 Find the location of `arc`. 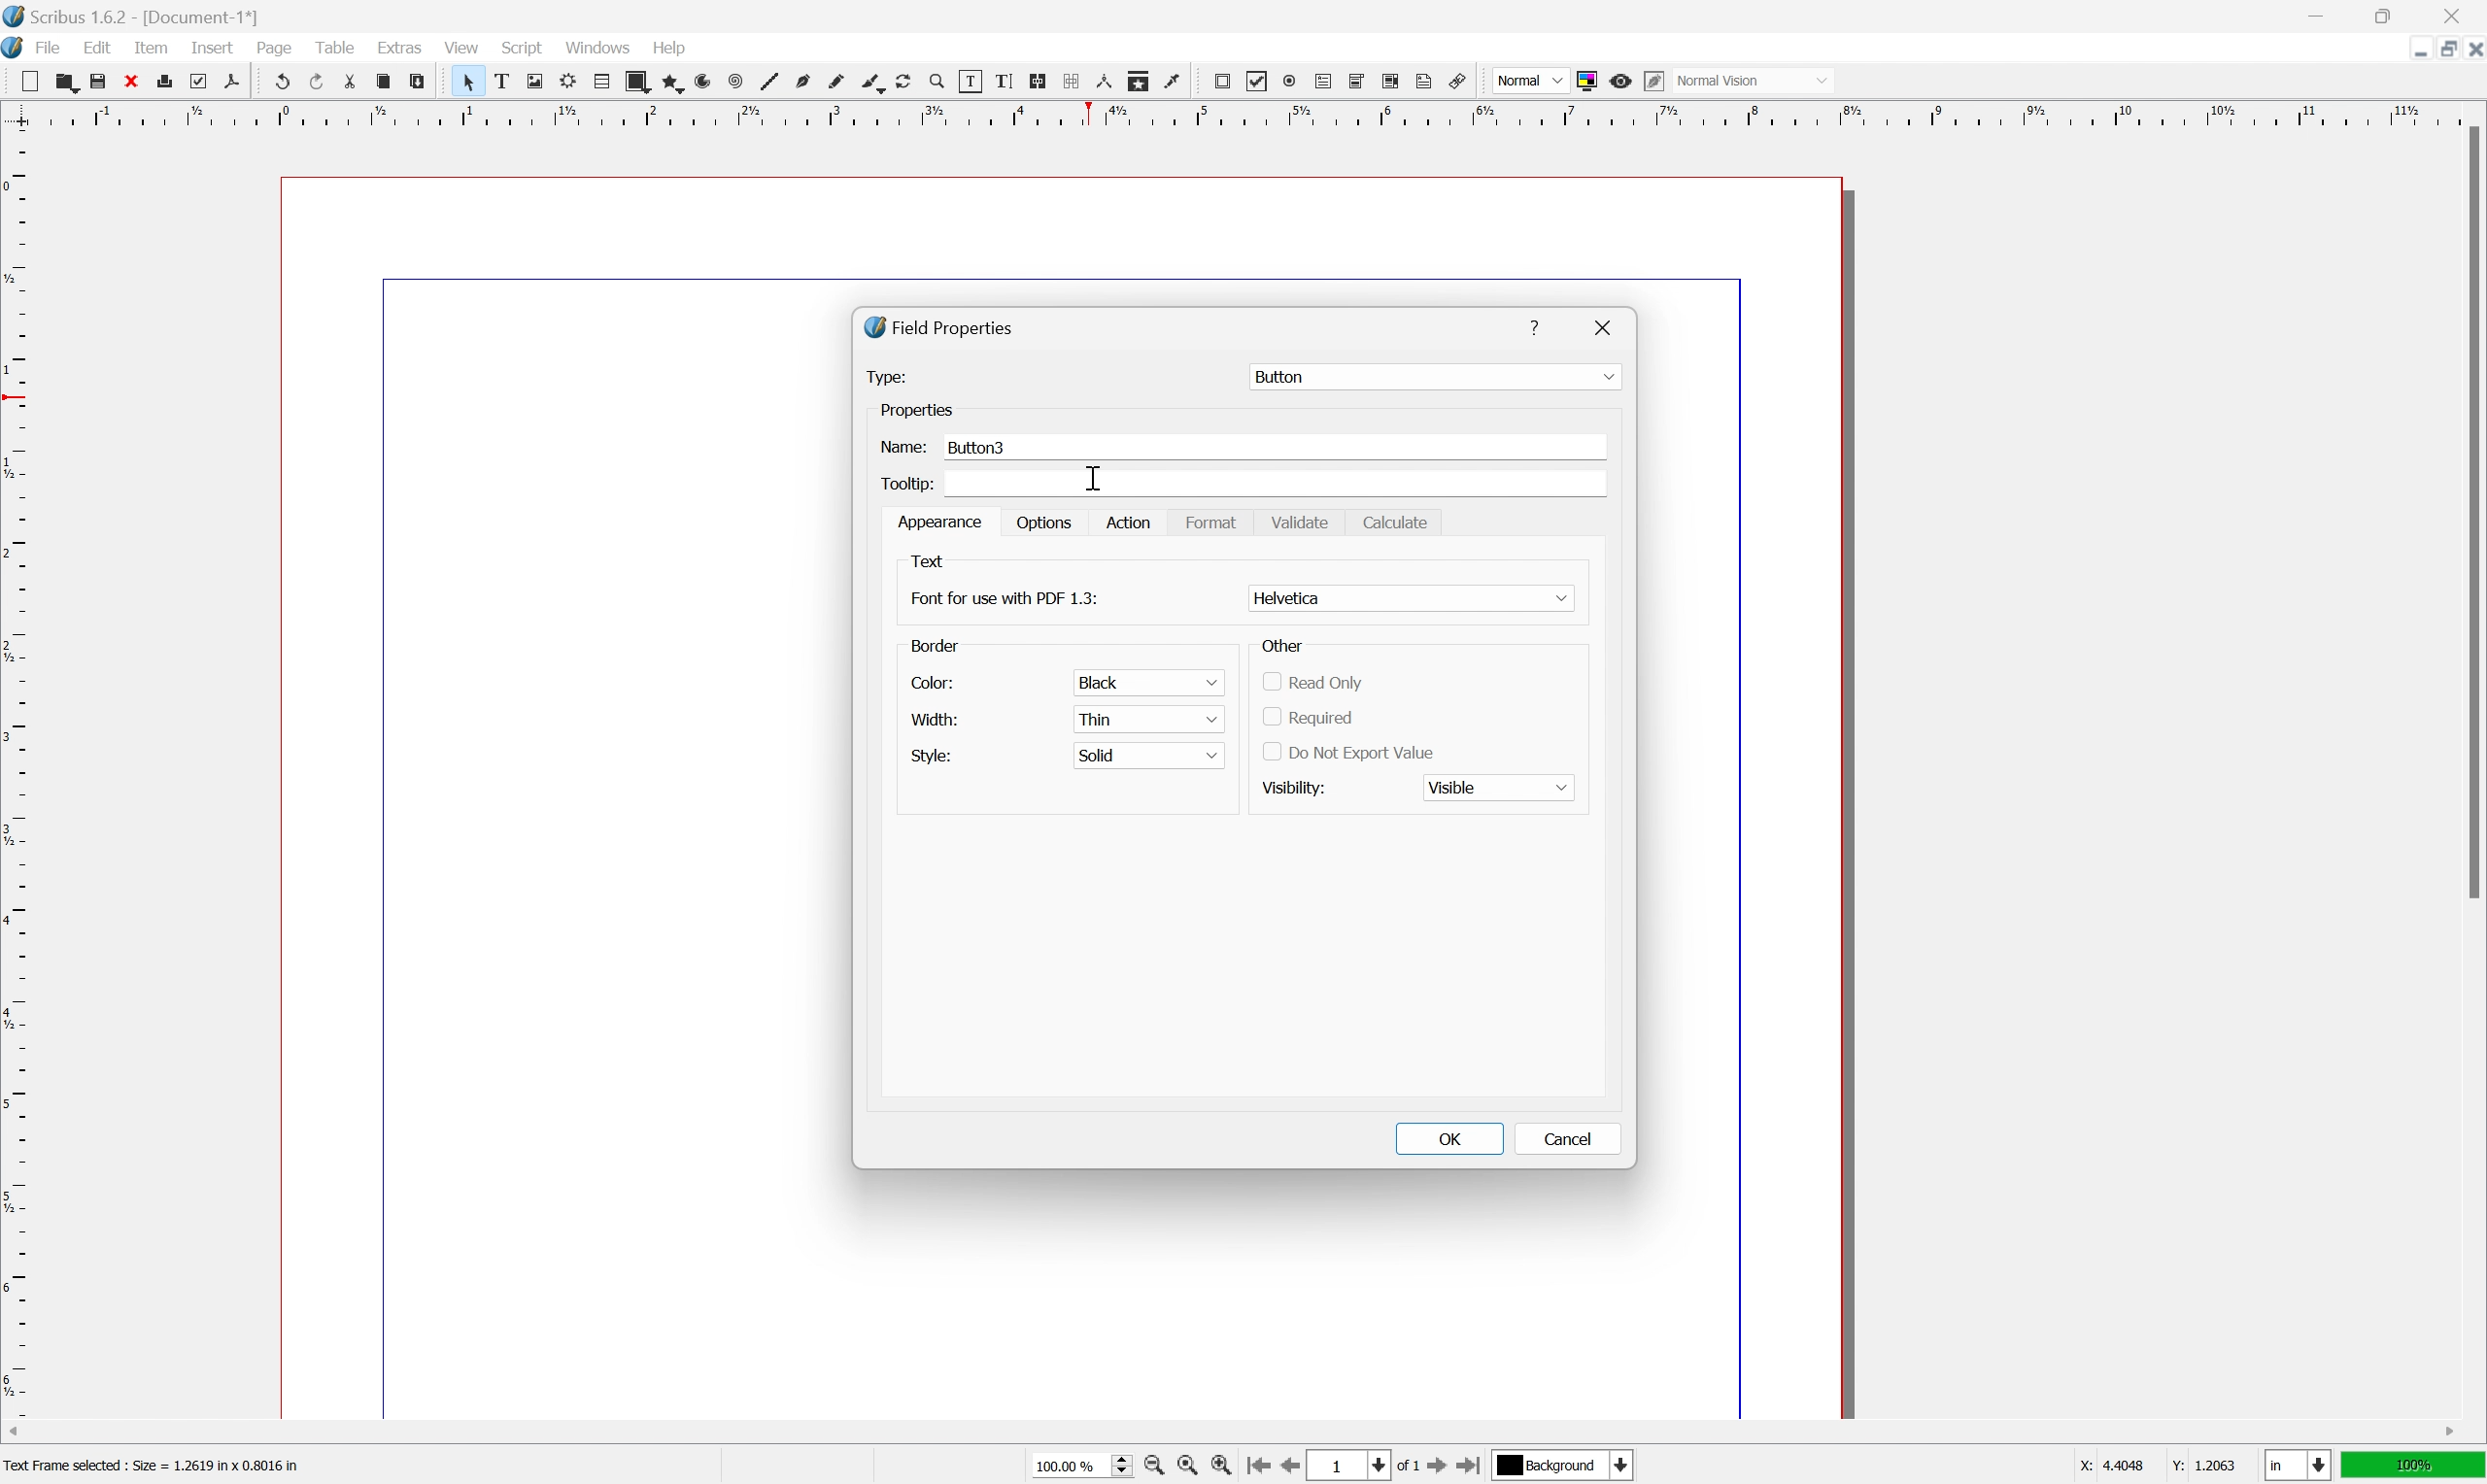

arc is located at coordinates (701, 83).